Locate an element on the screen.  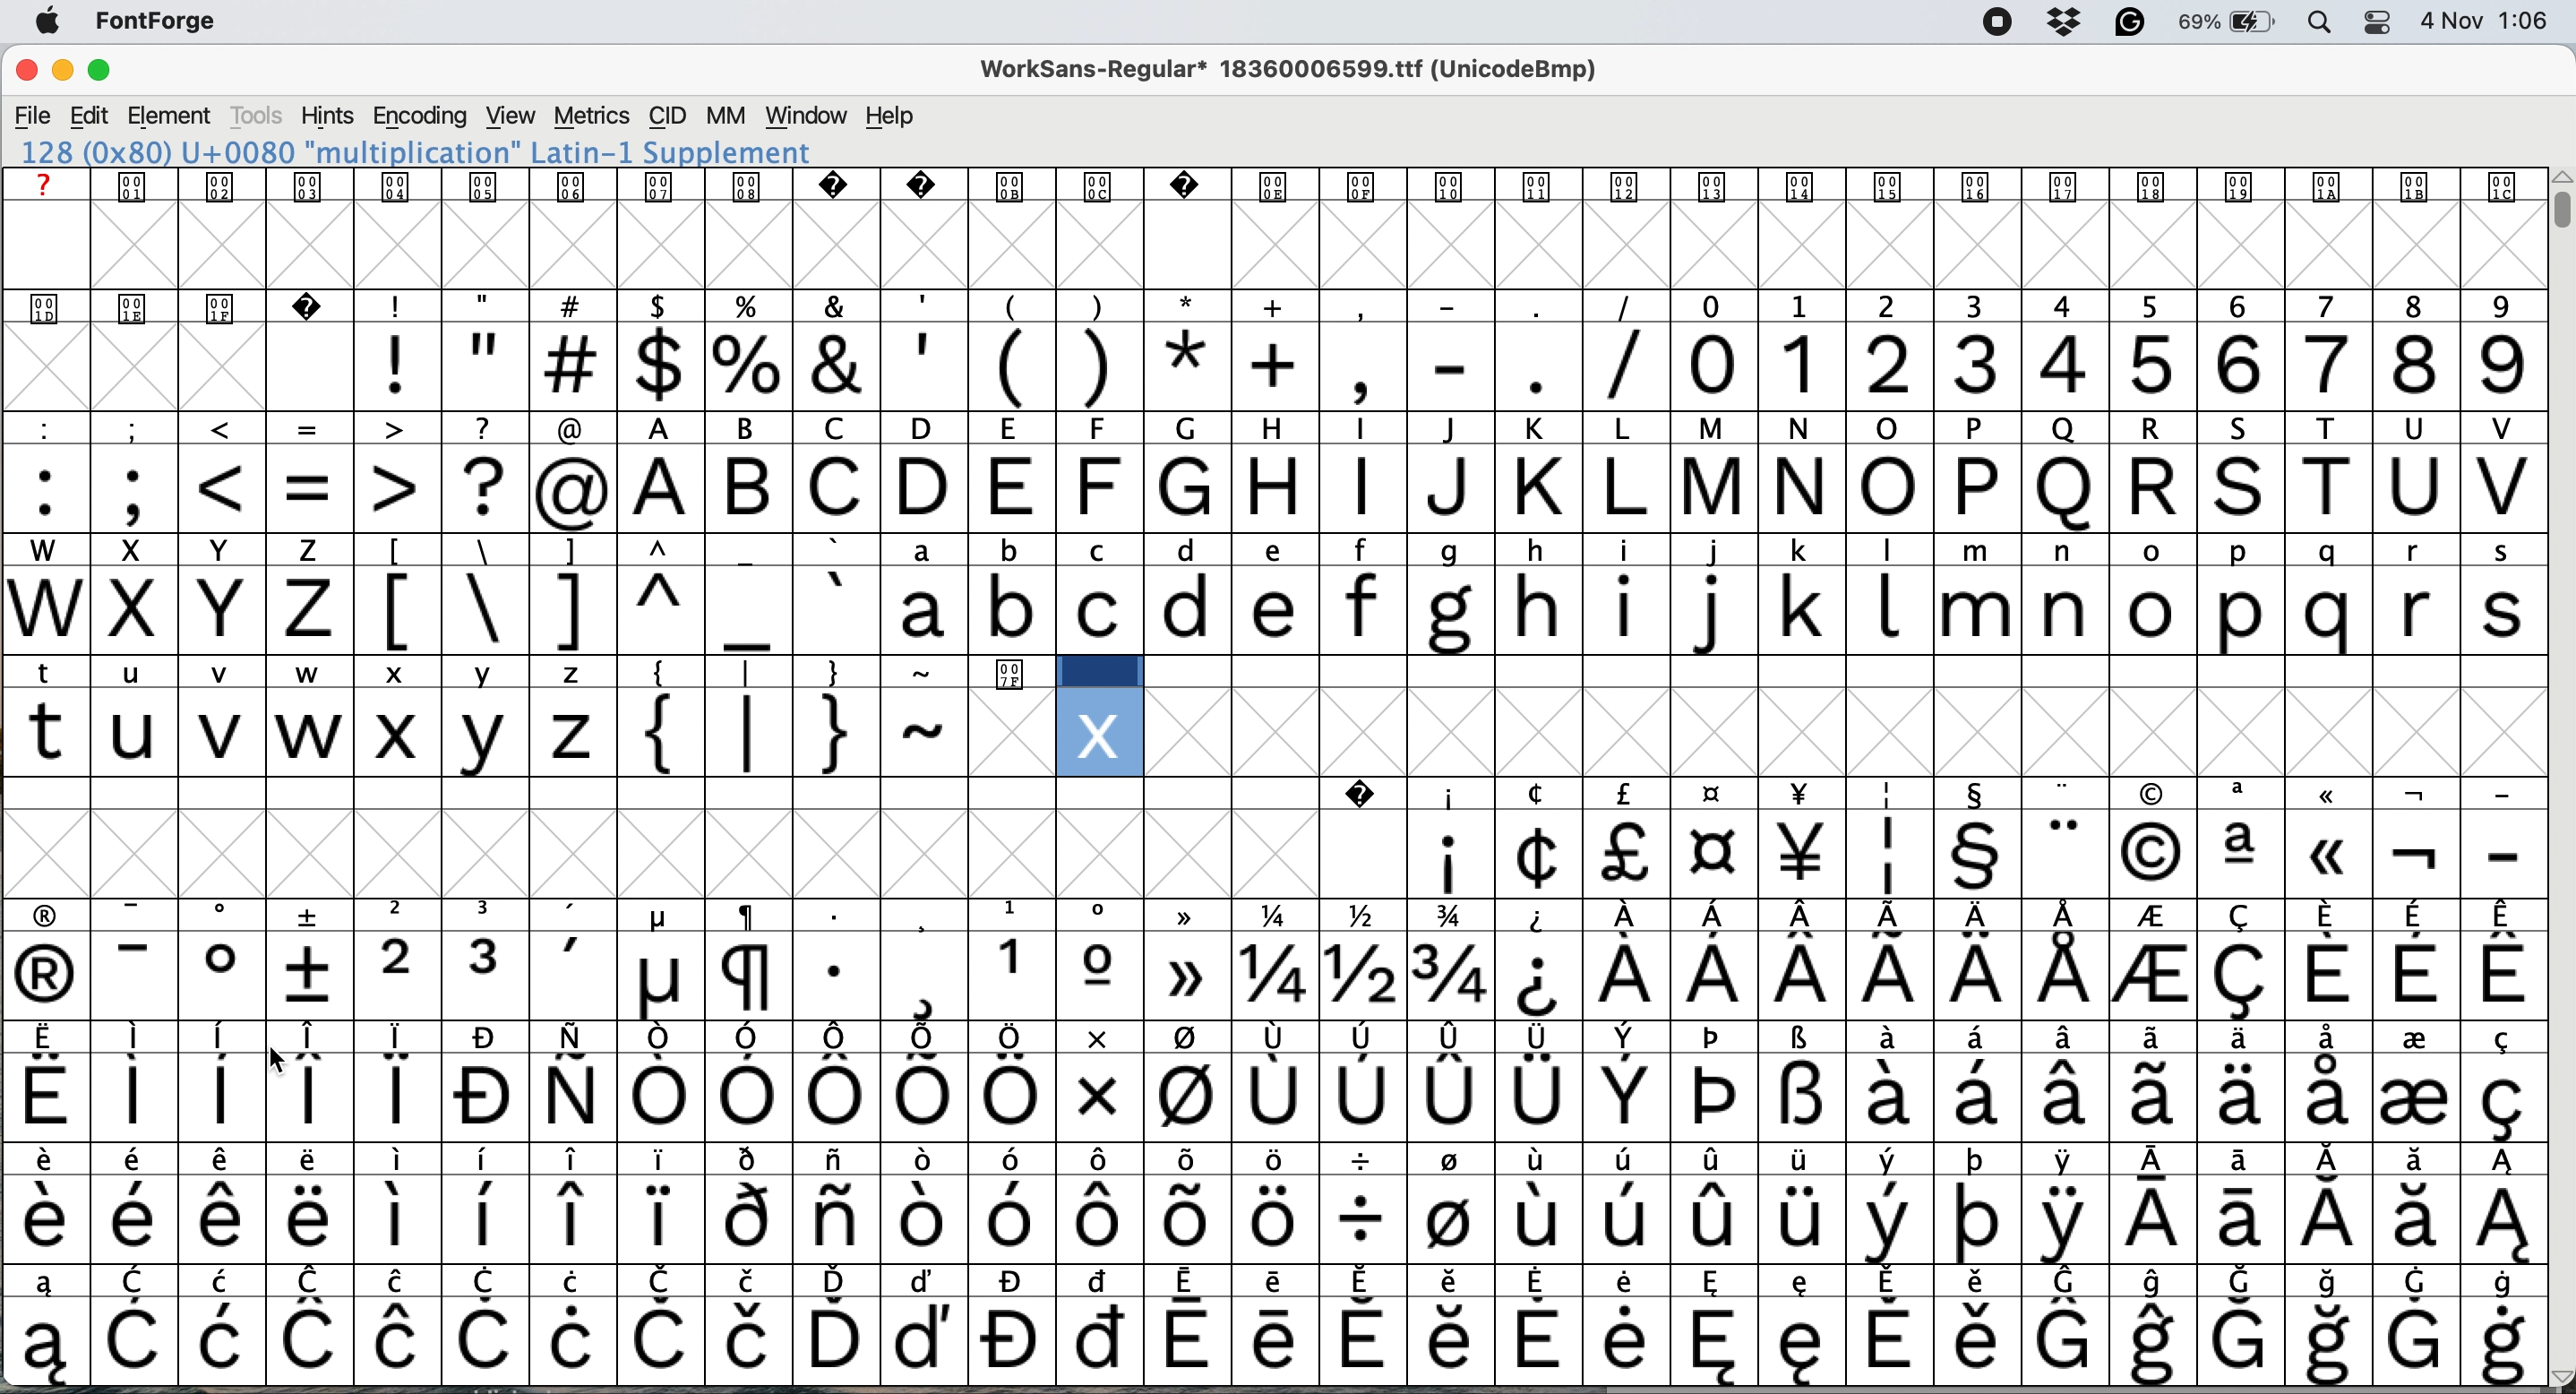
control center is located at coordinates (2373, 21).